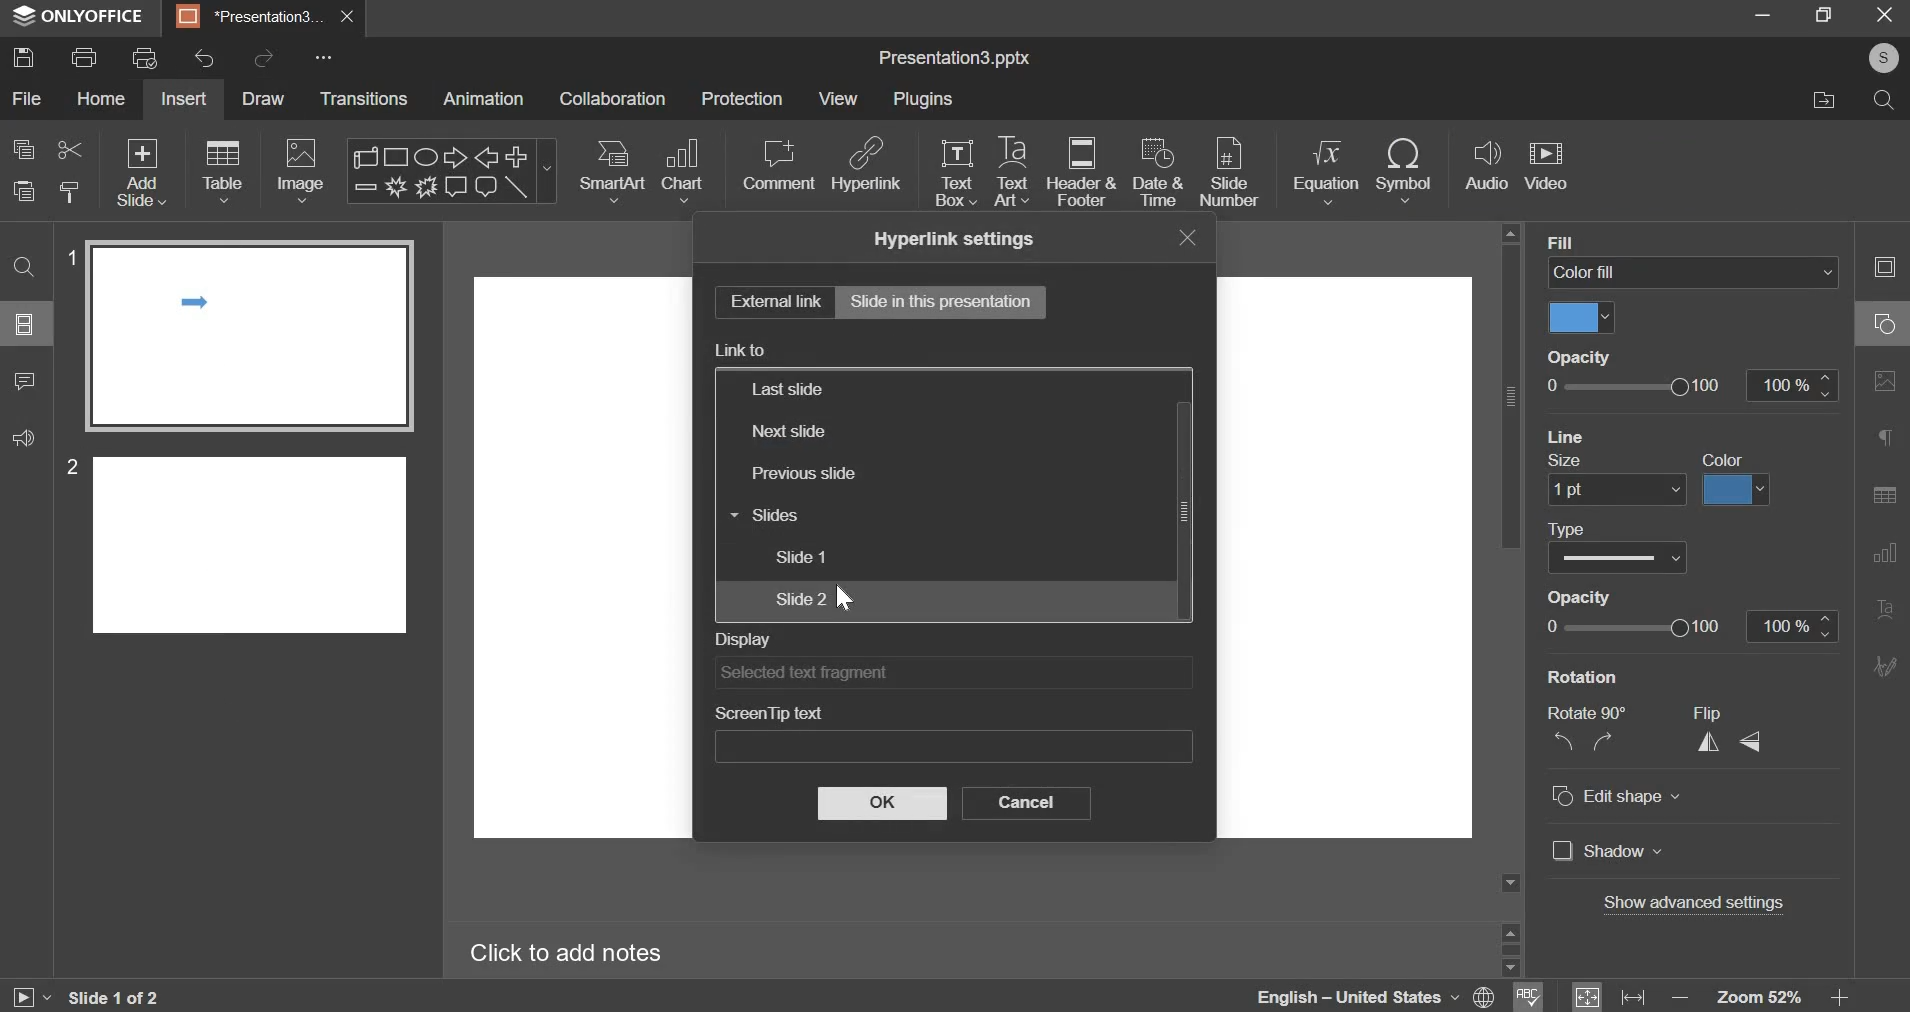 This screenshot has width=1910, height=1012. What do you see at coordinates (847, 597) in the screenshot?
I see `cursor` at bounding box center [847, 597].